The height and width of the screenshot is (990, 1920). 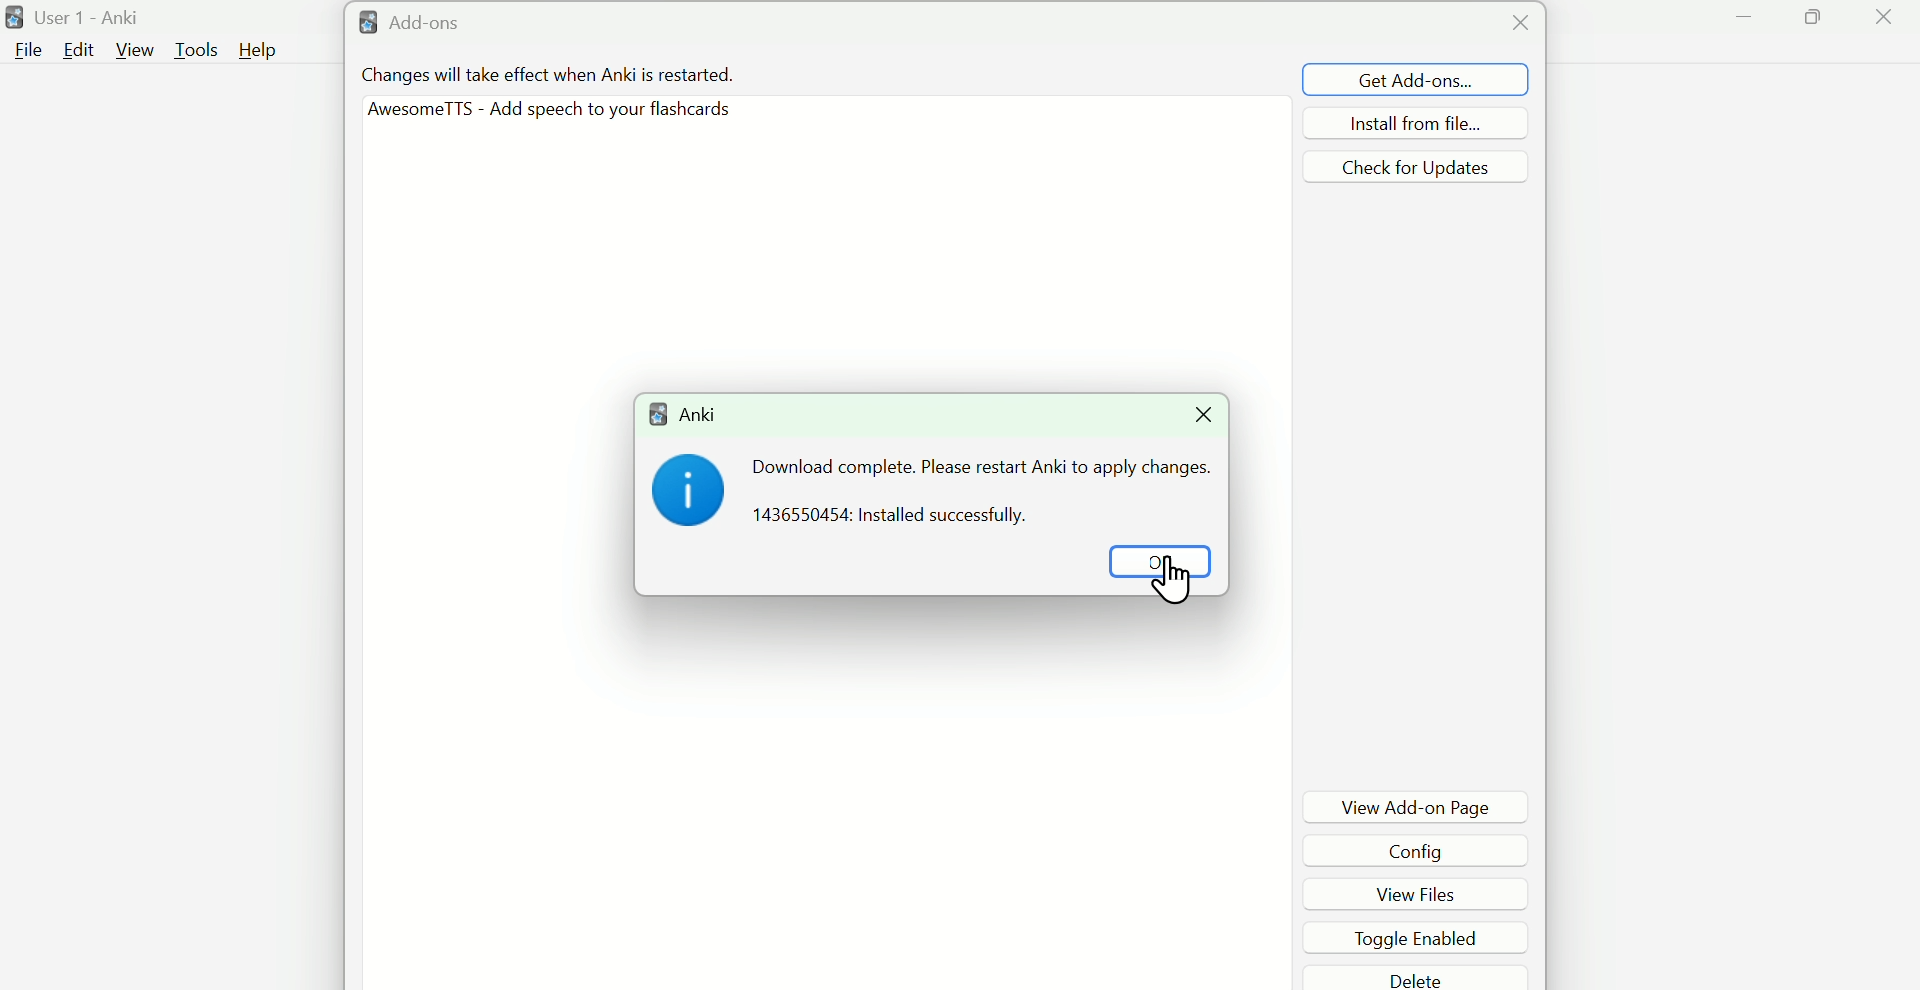 What do you see at coordinates (708, 414) in the screenshot?
I see `ANKI` at bounding box center [708, 414].